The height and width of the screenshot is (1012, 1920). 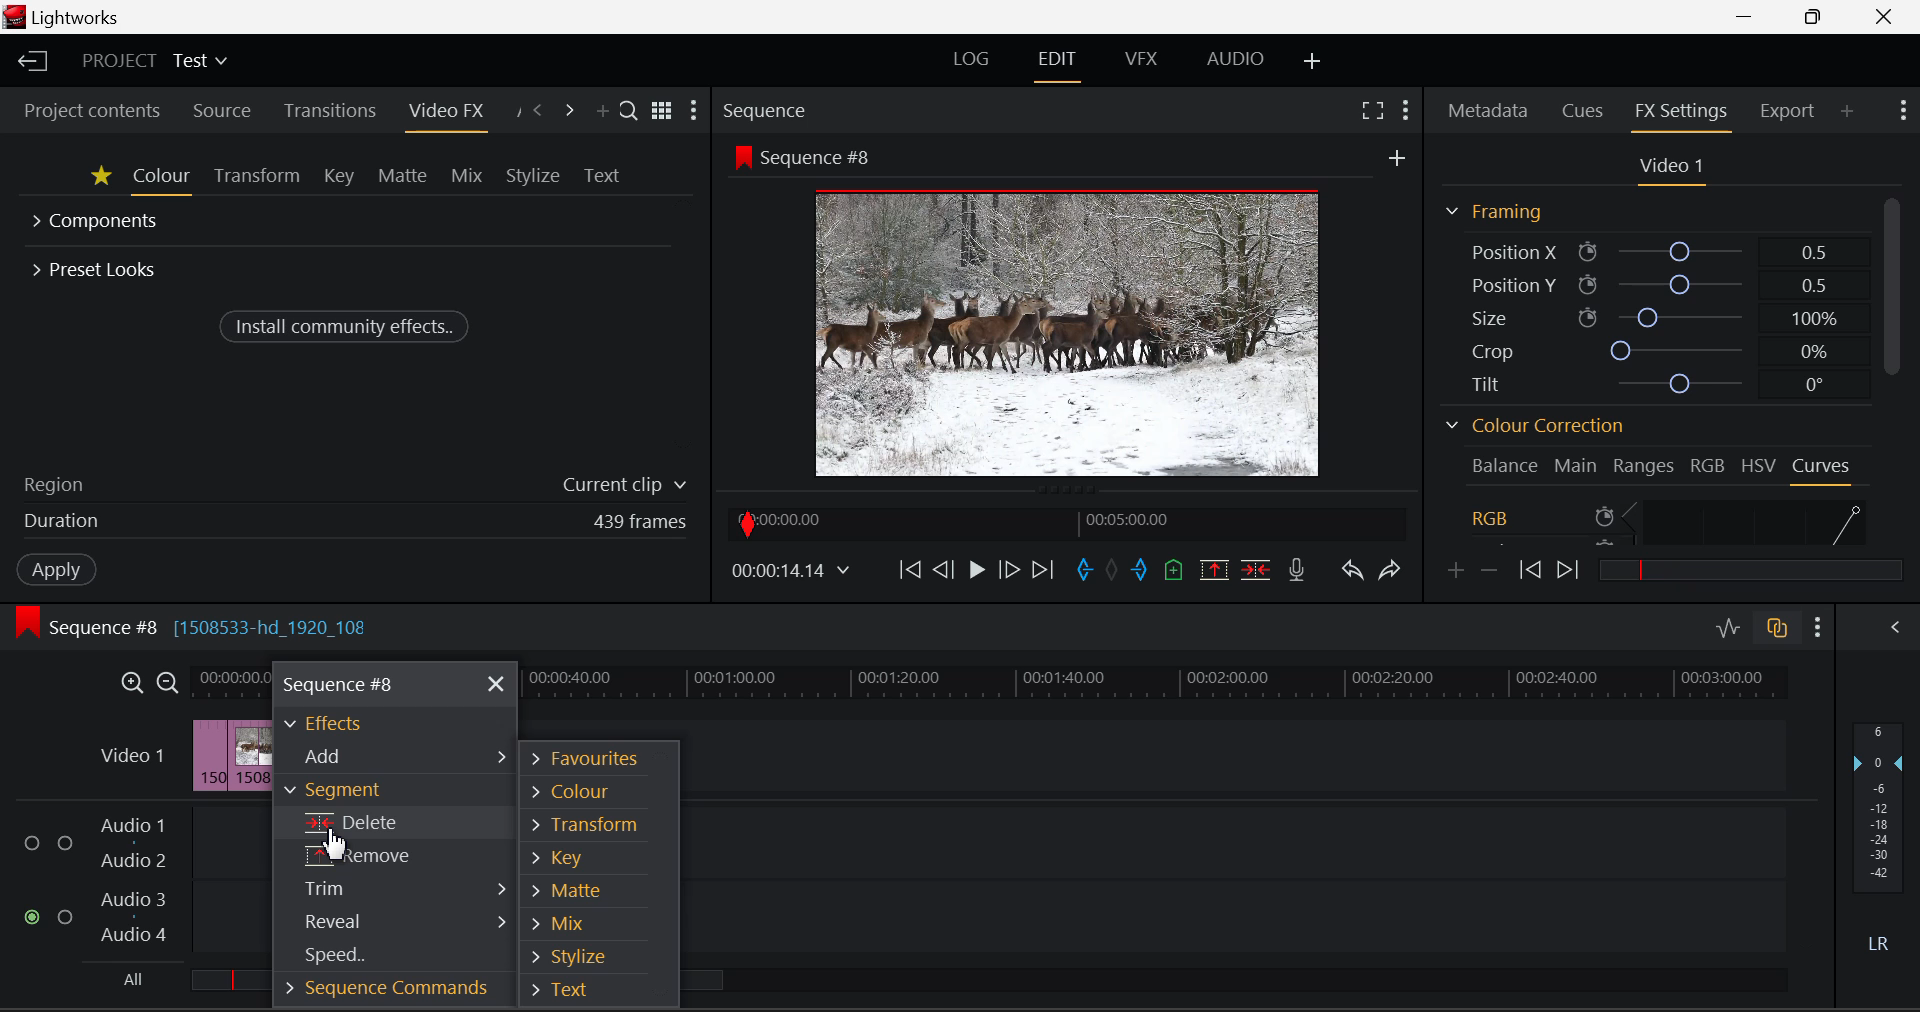 What do you see at coordinates (389, 823) in the screenshot?
I see `Cursor on Delete` at bounding box center [389, 823].